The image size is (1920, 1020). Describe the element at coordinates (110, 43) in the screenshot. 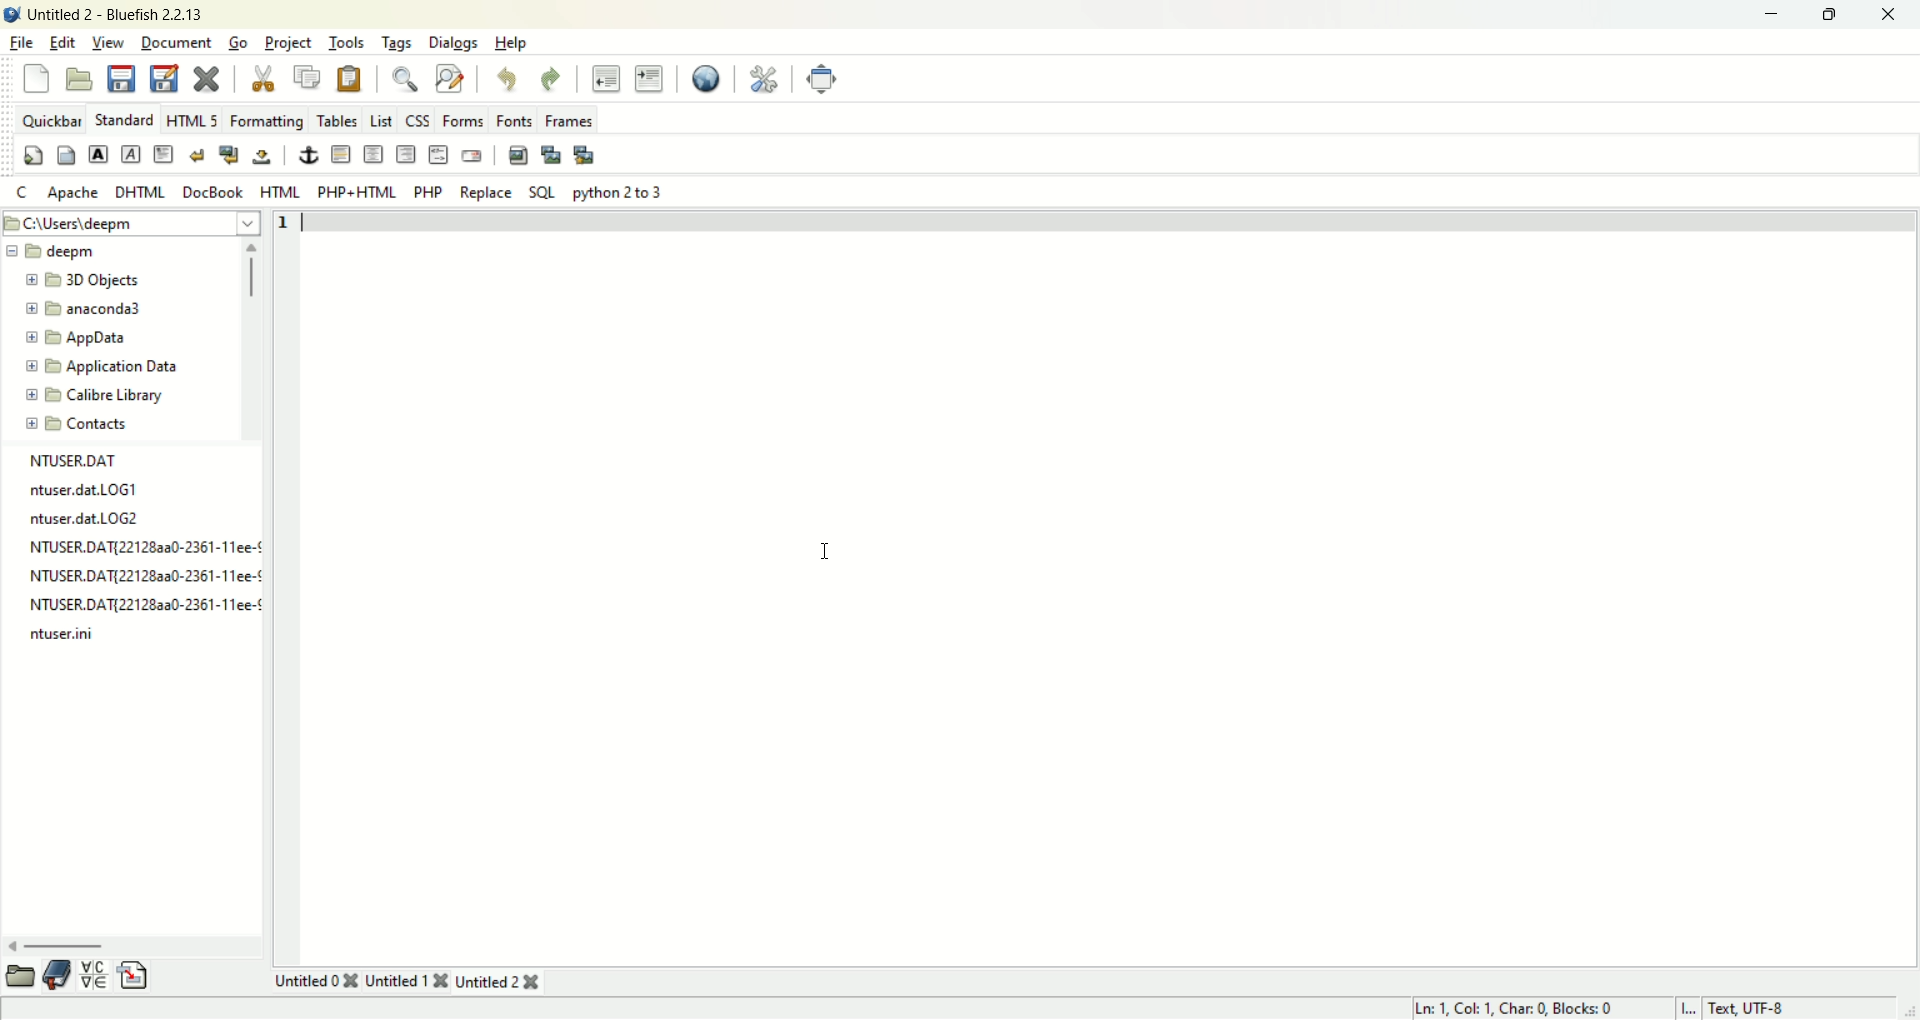

I see `view` at that location.